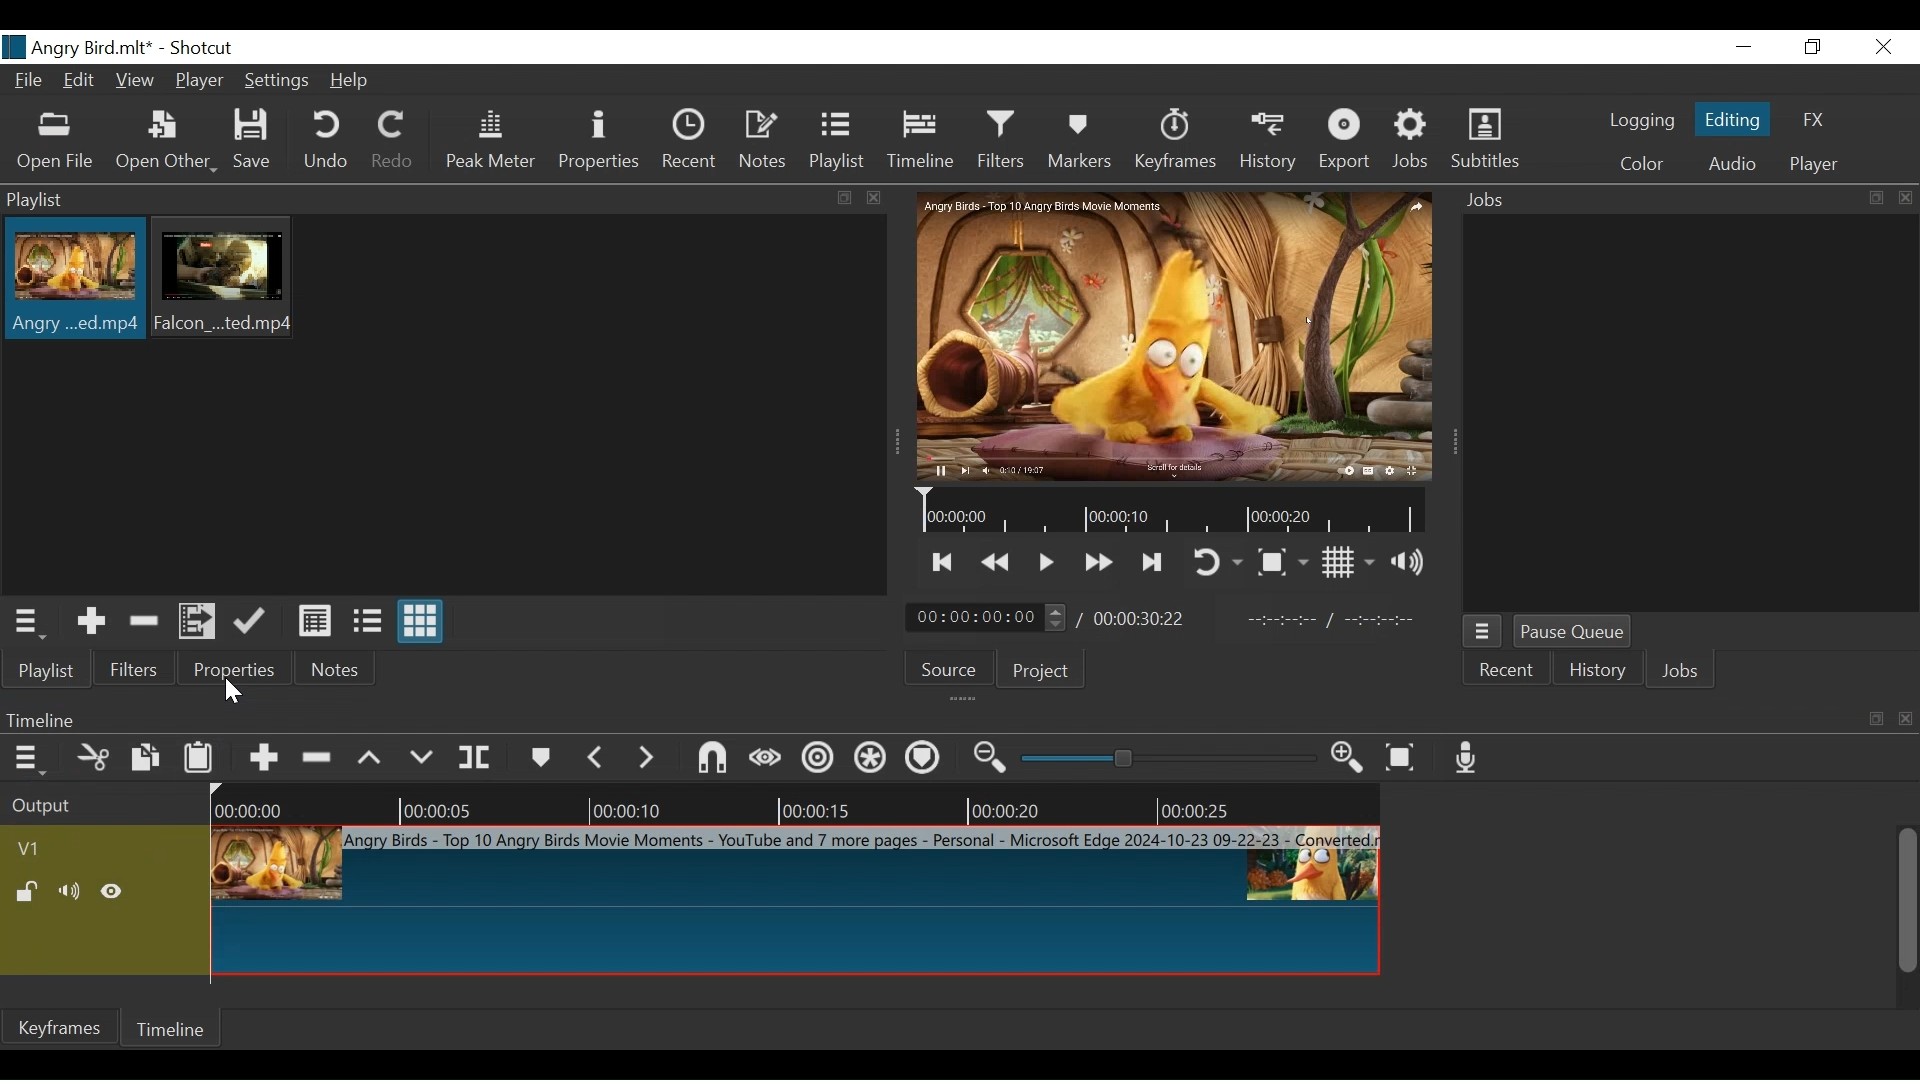 The height and width of the screenshot is (1080, 1920). Describe the element at coordinates (355, 80) in the screenshot. I see `Help` at that location.